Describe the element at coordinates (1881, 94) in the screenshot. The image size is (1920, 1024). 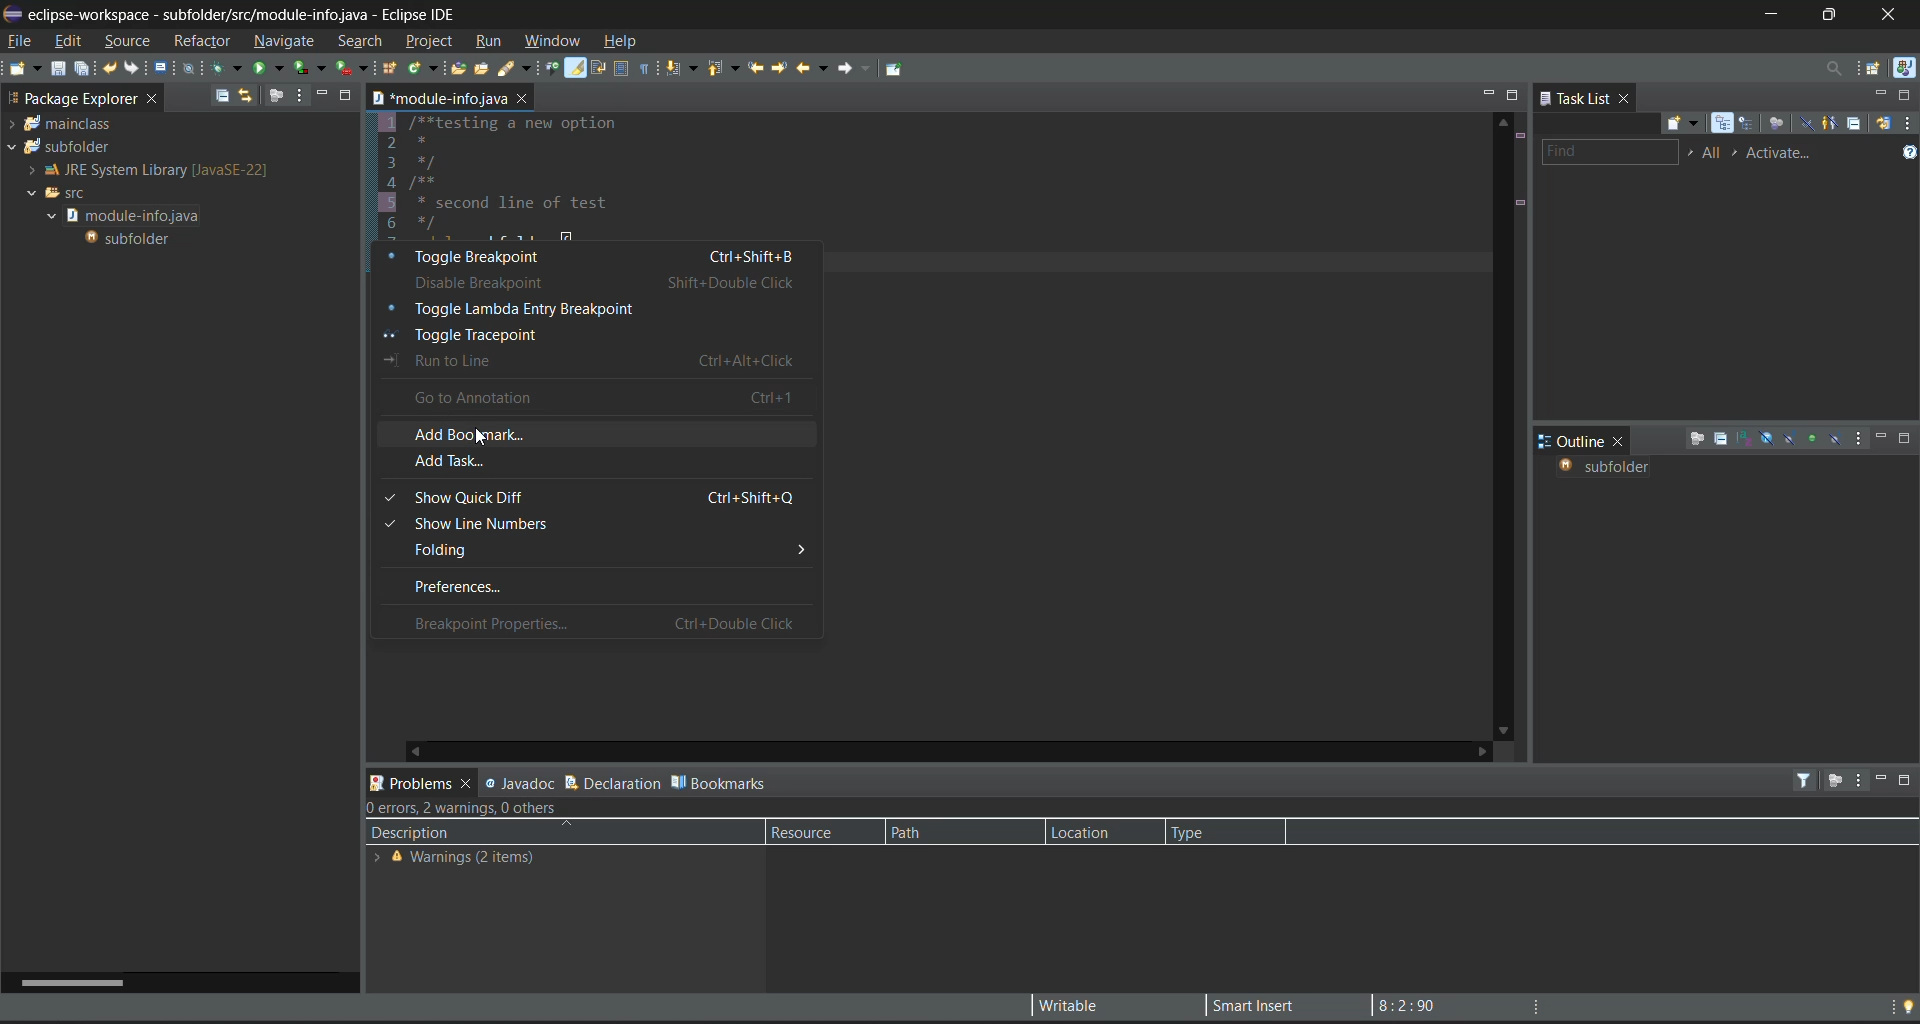
I see `minimize` at that location.